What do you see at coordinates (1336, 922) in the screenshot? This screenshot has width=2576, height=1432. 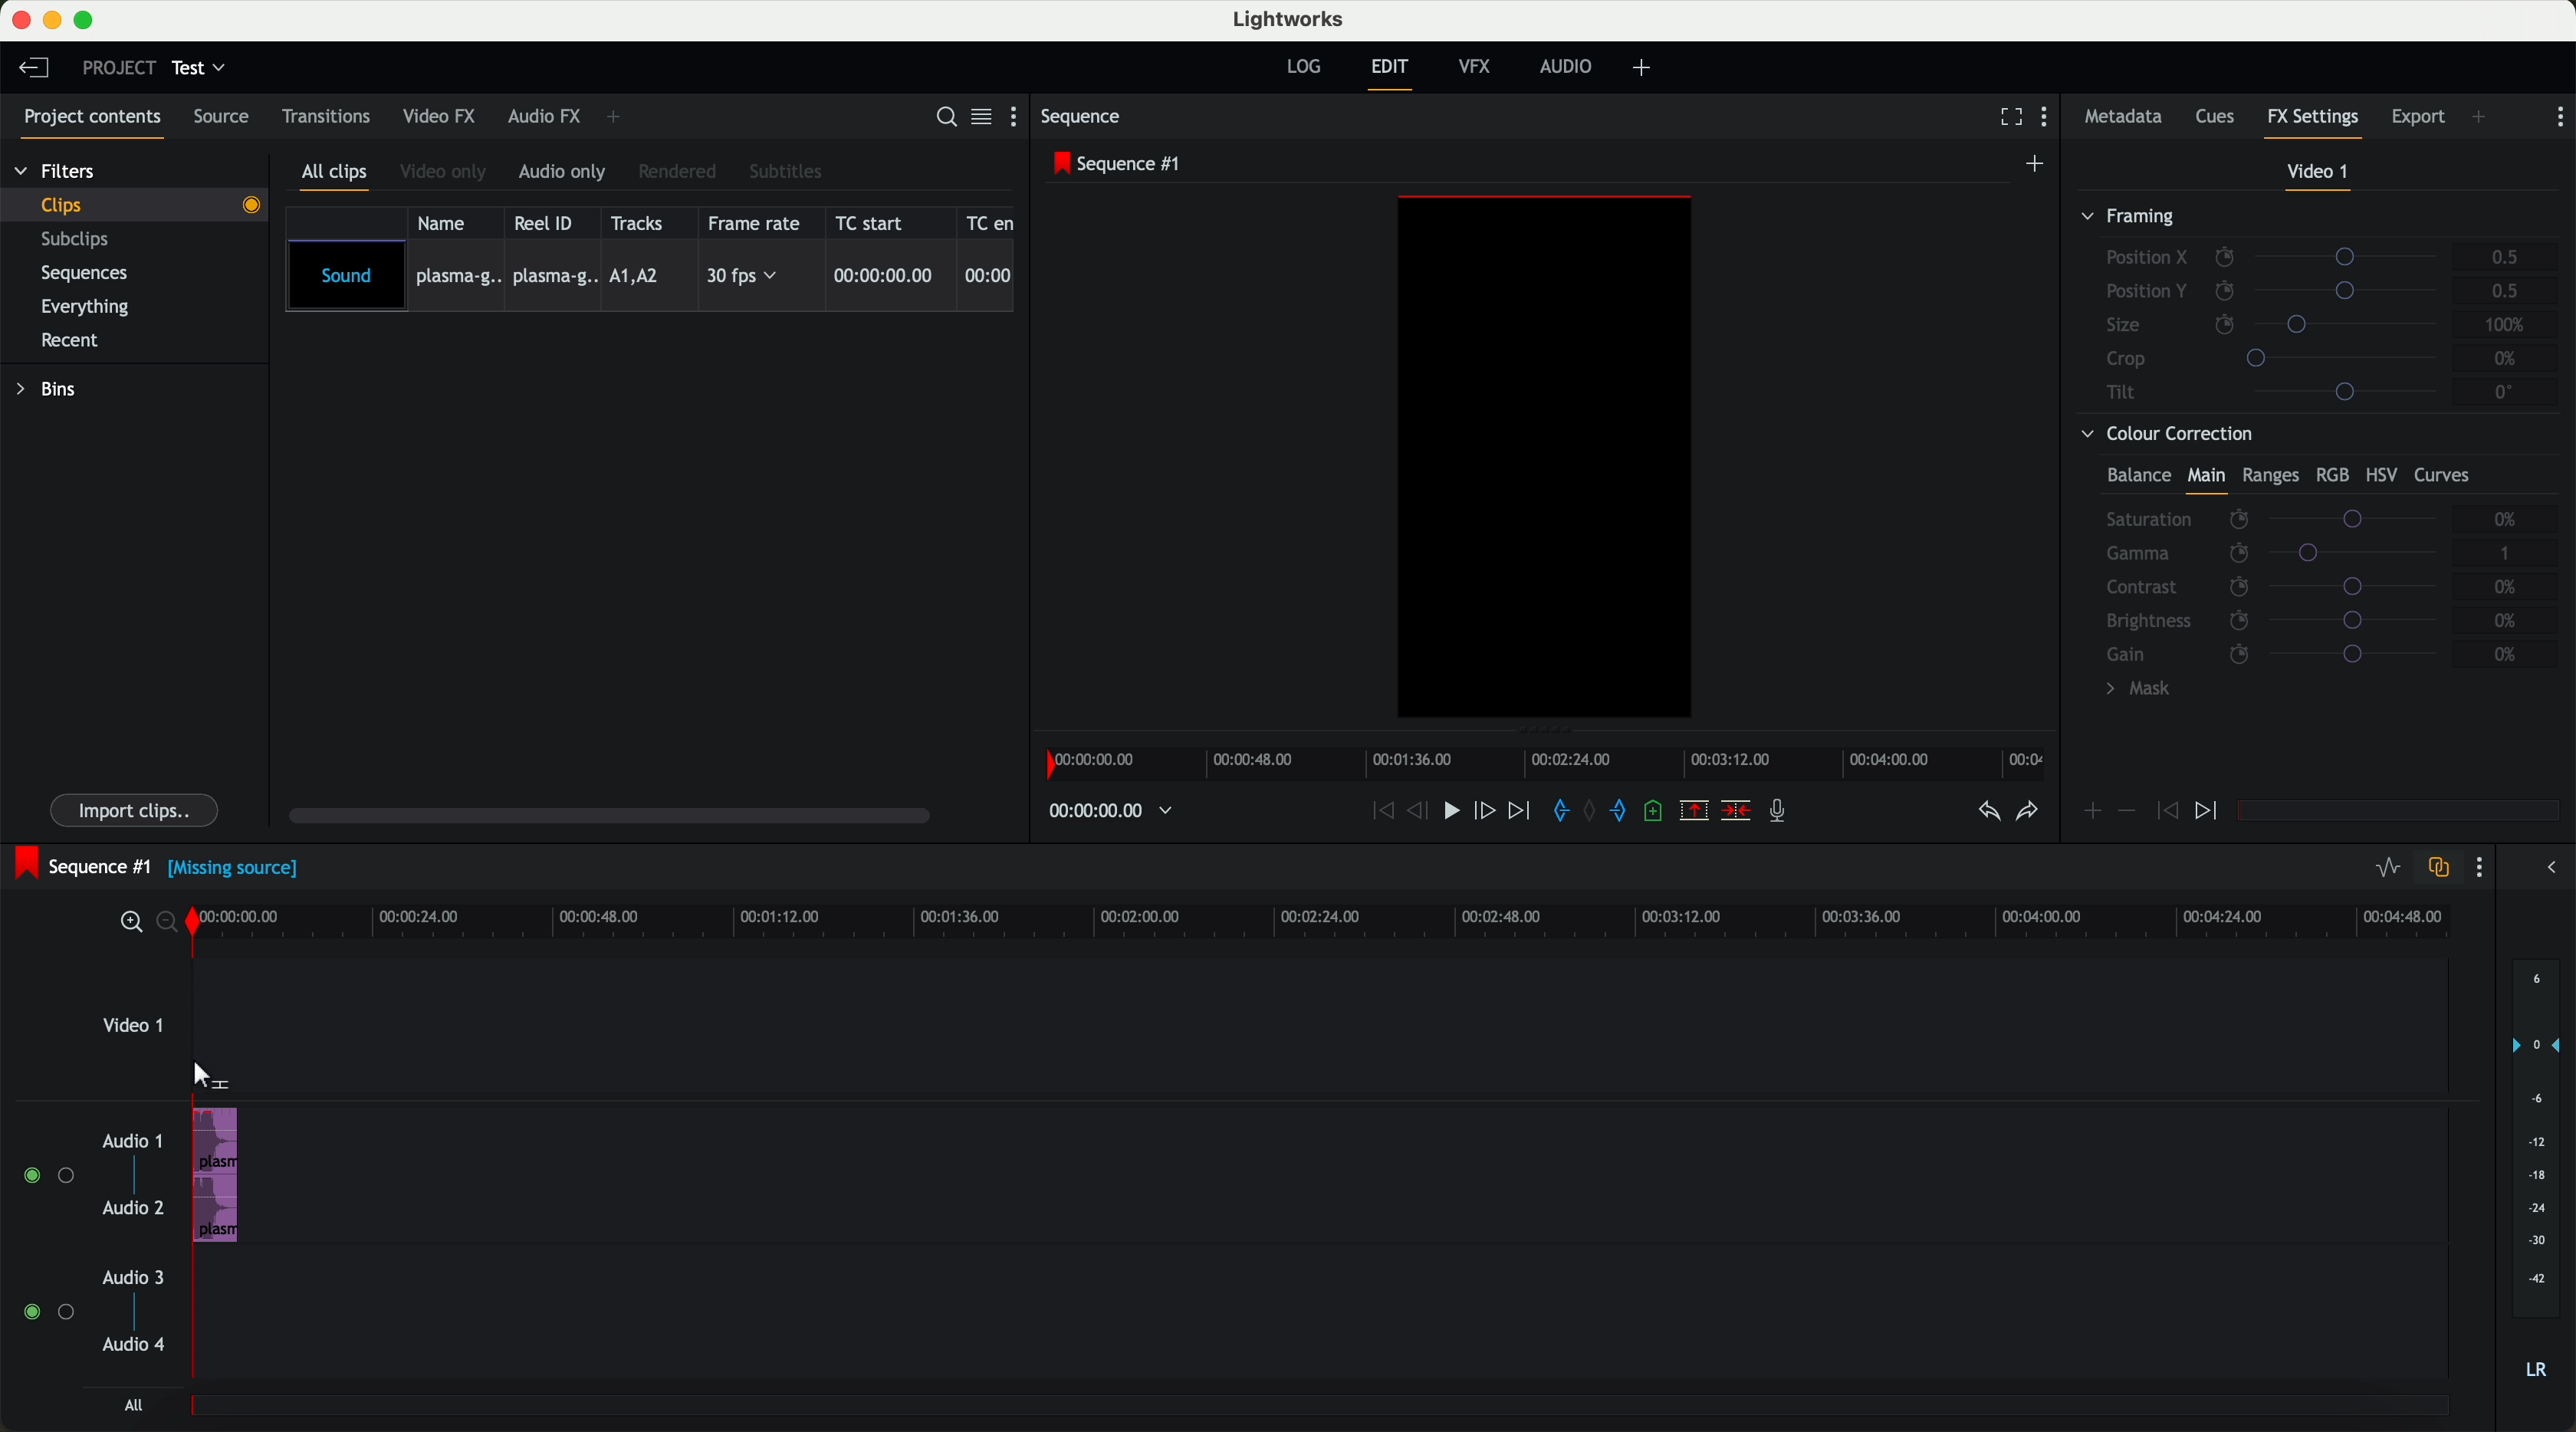 I see `timeline` at bounding box center [1336, 922].